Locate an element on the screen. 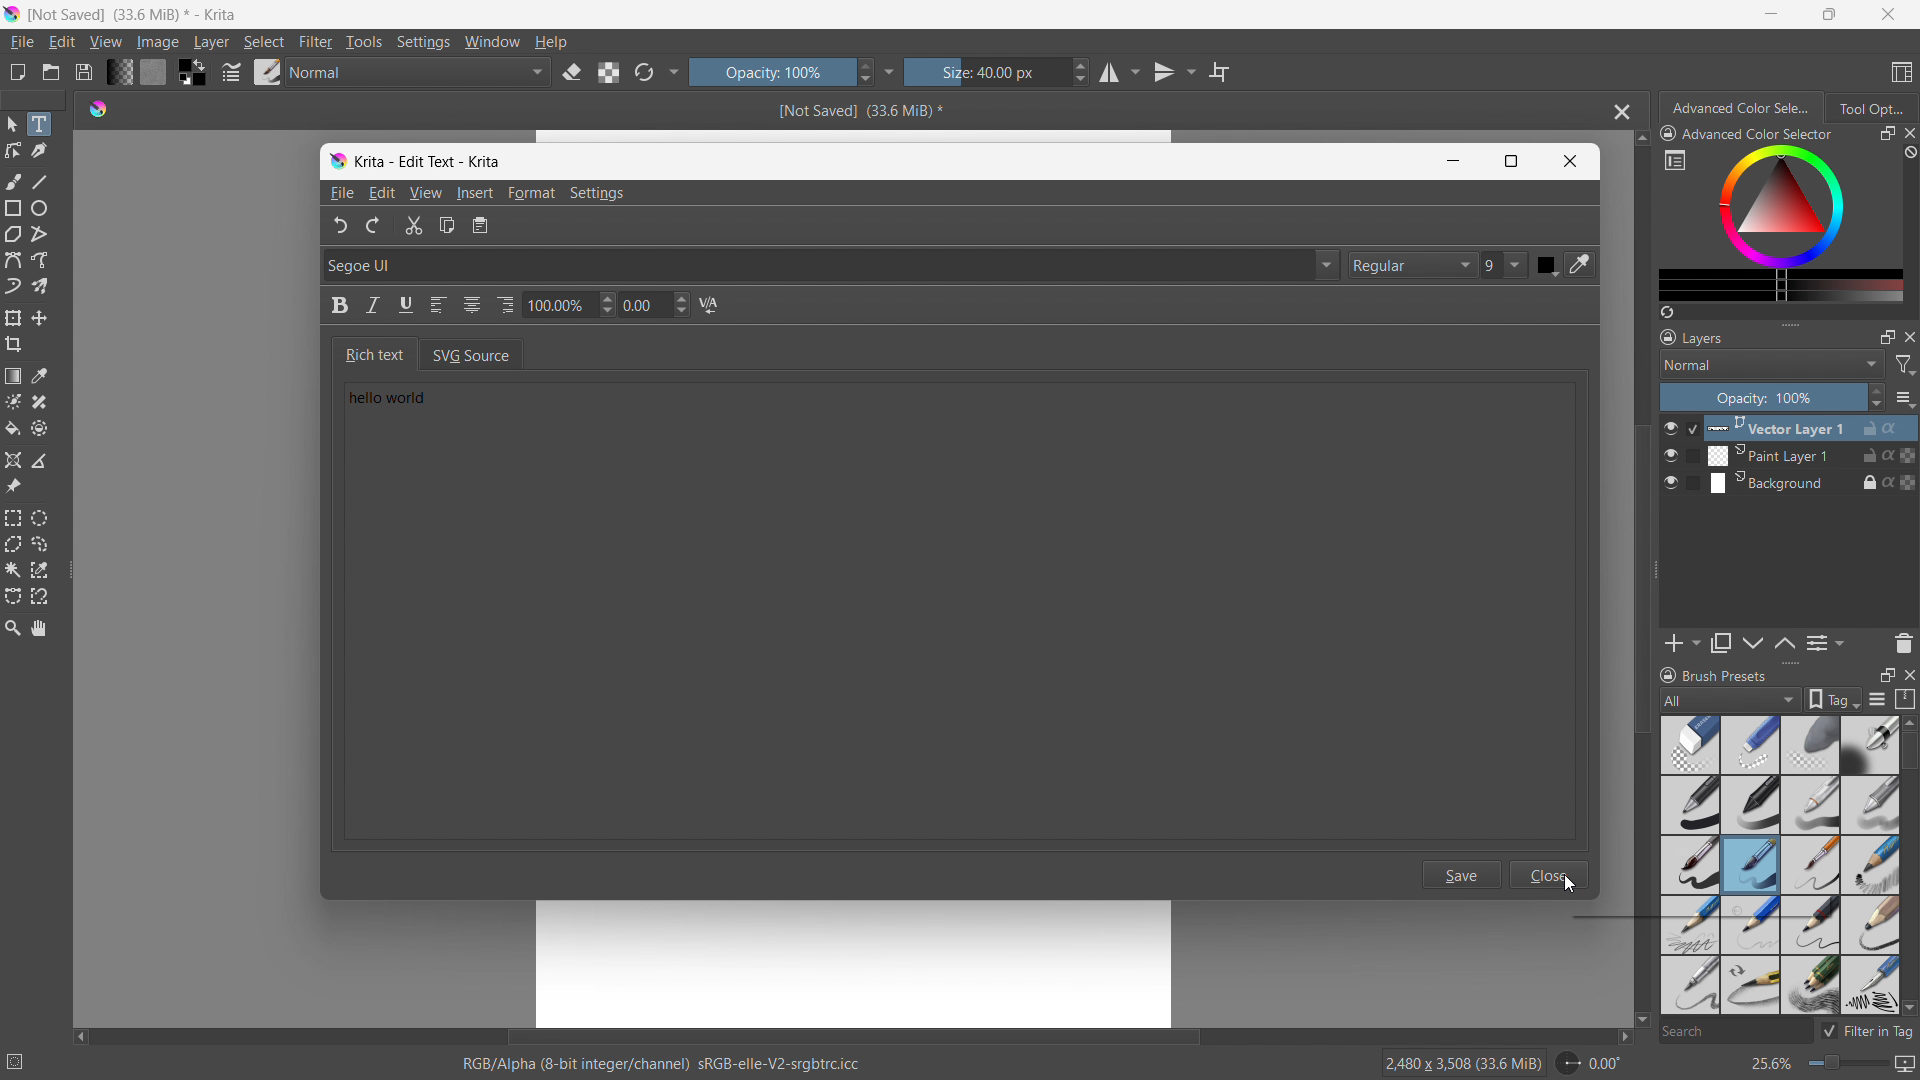 Image resolution: width=1920 pixels, height=1080 pixels. same color selection tool is located at coordinates (39, 570).